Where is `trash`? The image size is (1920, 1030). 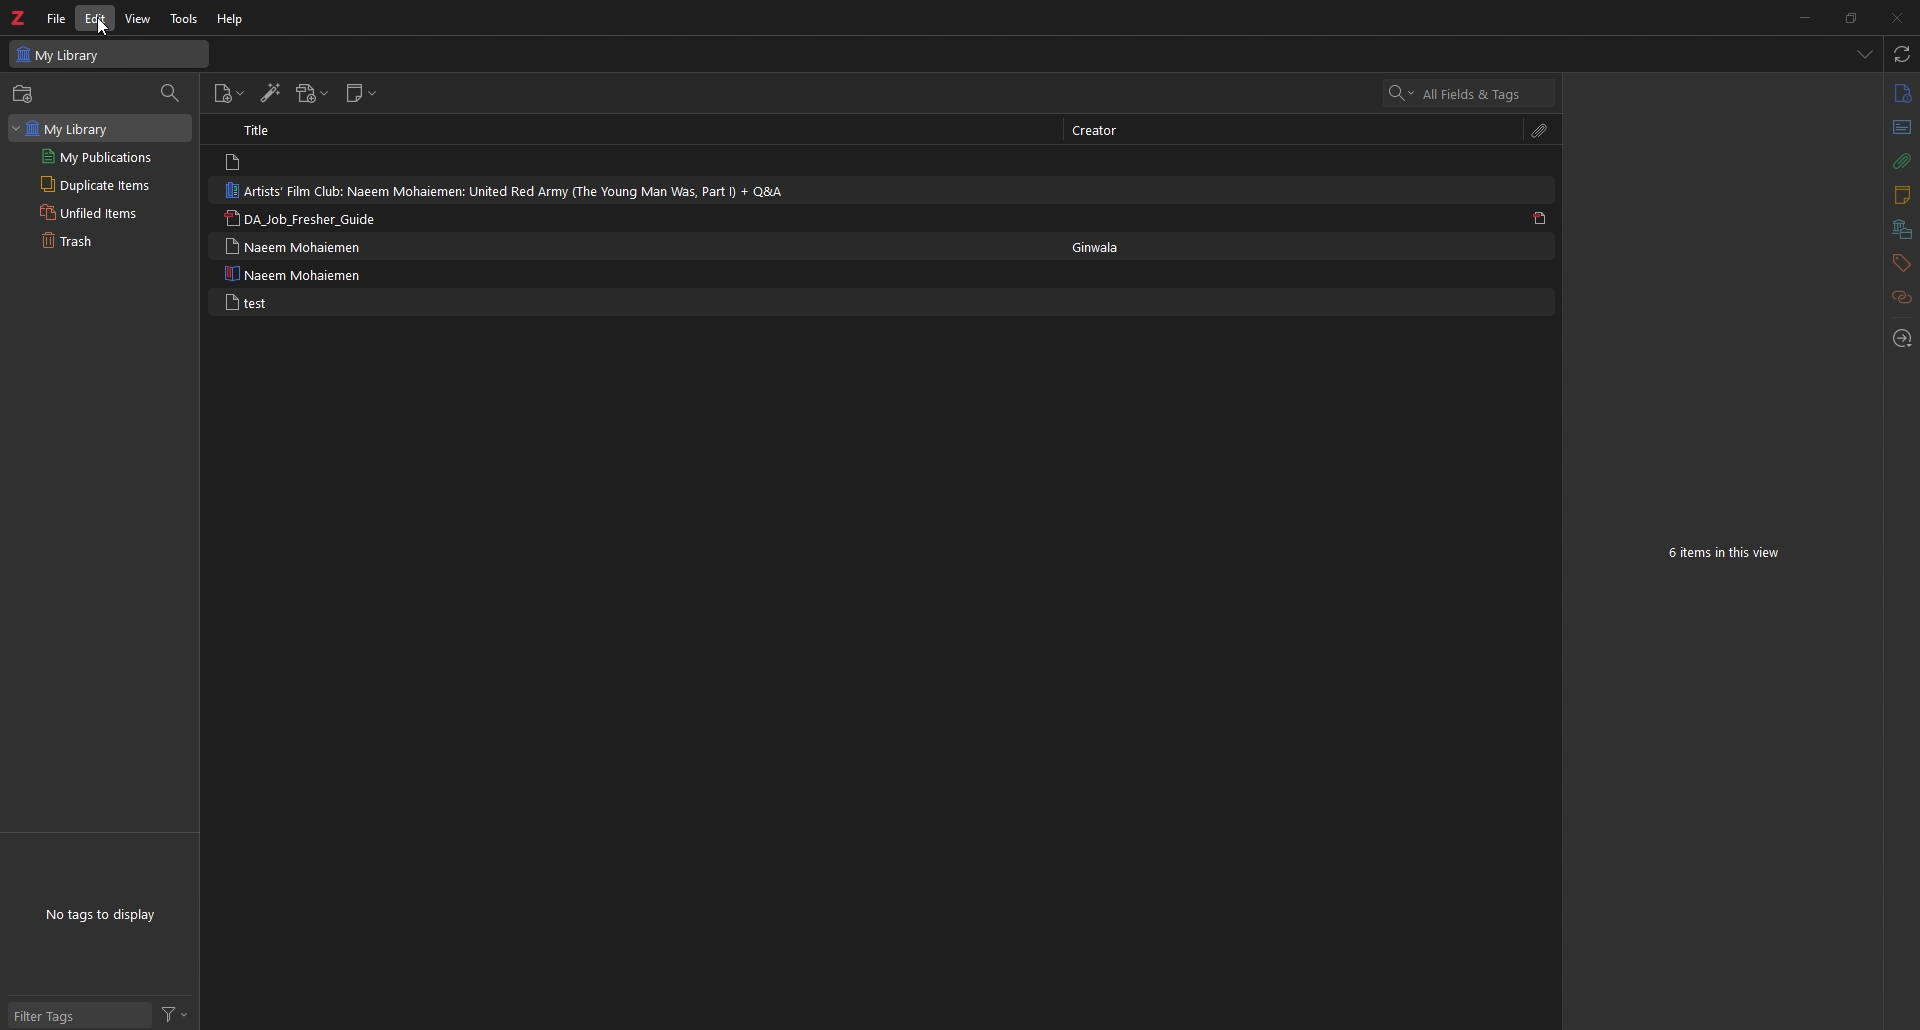
trash is located at coordinates (99, 242).